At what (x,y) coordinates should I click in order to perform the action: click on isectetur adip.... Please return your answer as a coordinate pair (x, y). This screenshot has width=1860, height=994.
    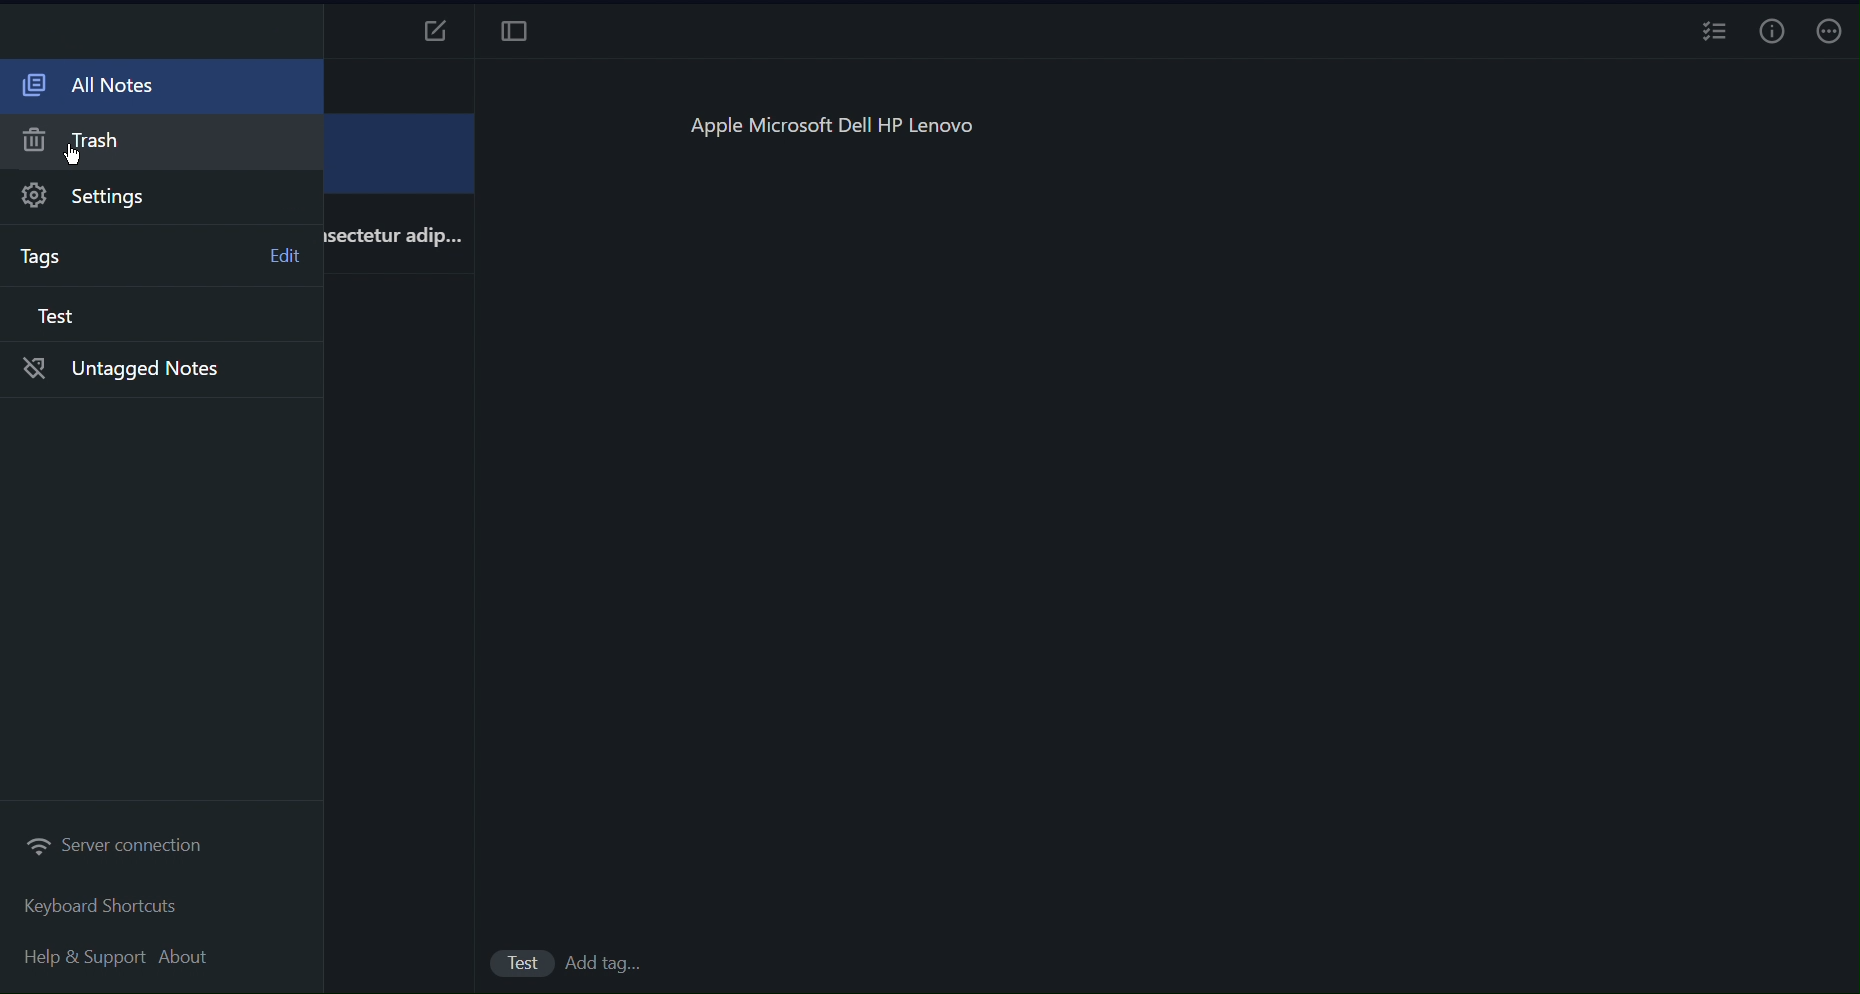
    Looking at the image, I should click on (391, 238).